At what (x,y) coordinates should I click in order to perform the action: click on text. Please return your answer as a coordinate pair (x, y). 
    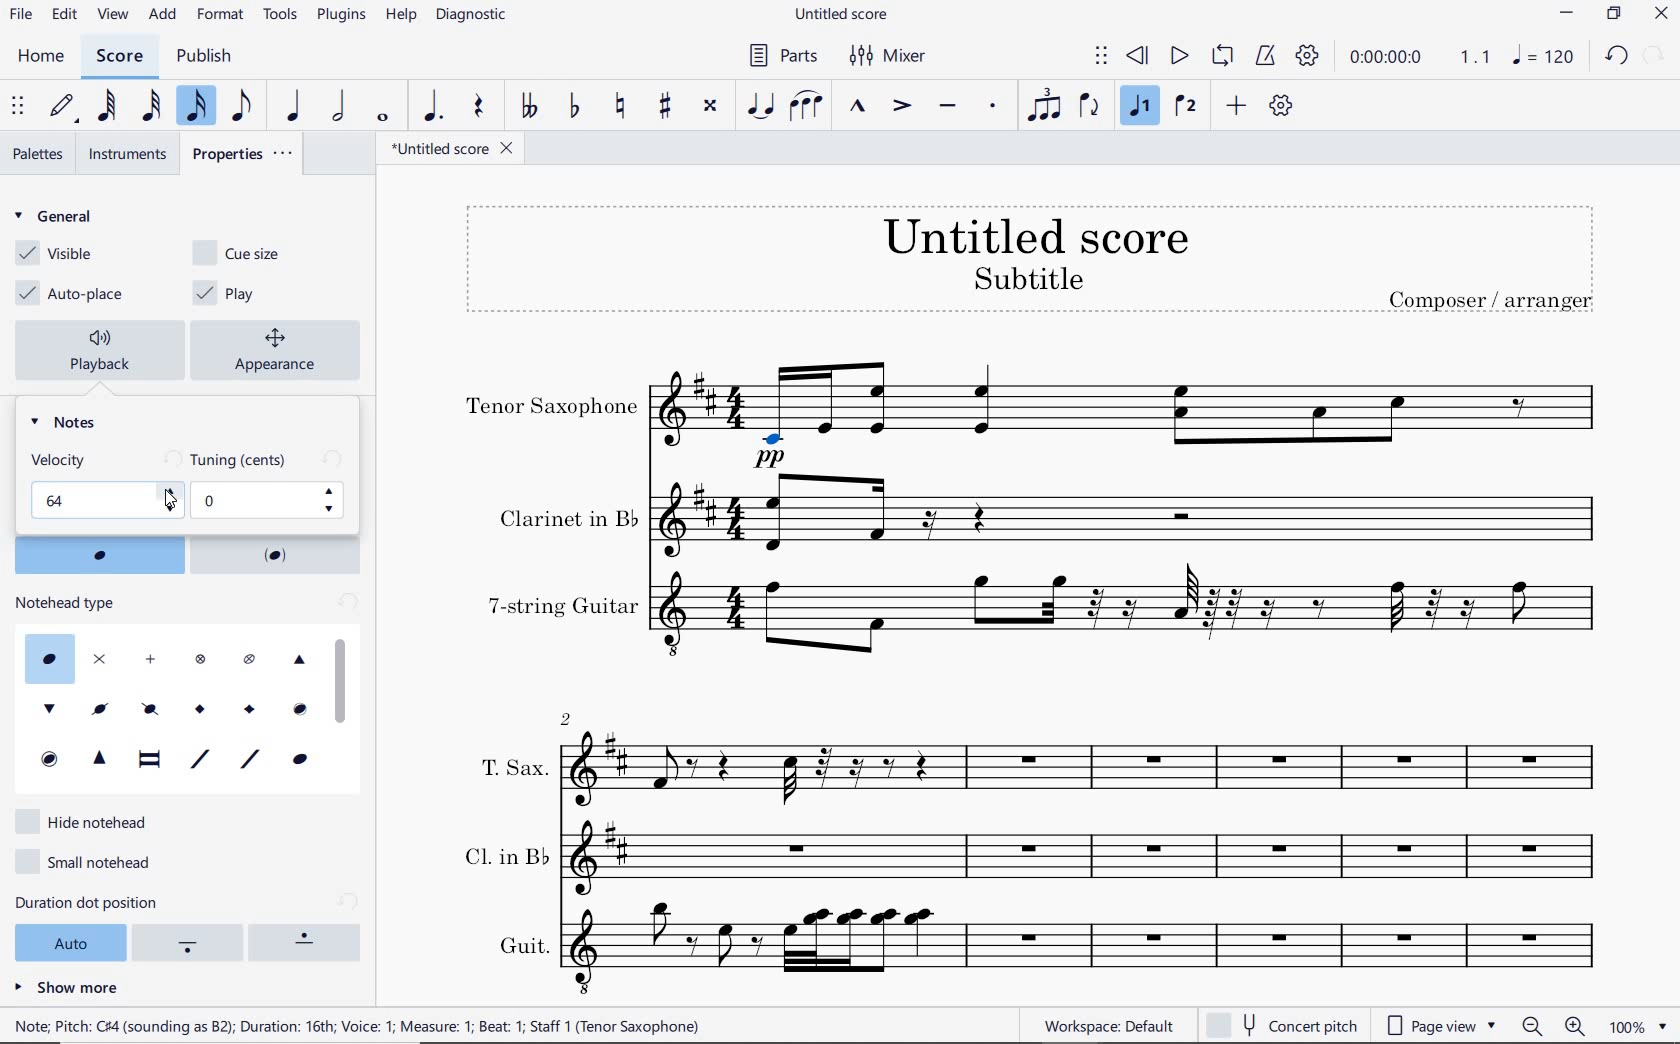
    Looking at the image, I should click on (512, 767).